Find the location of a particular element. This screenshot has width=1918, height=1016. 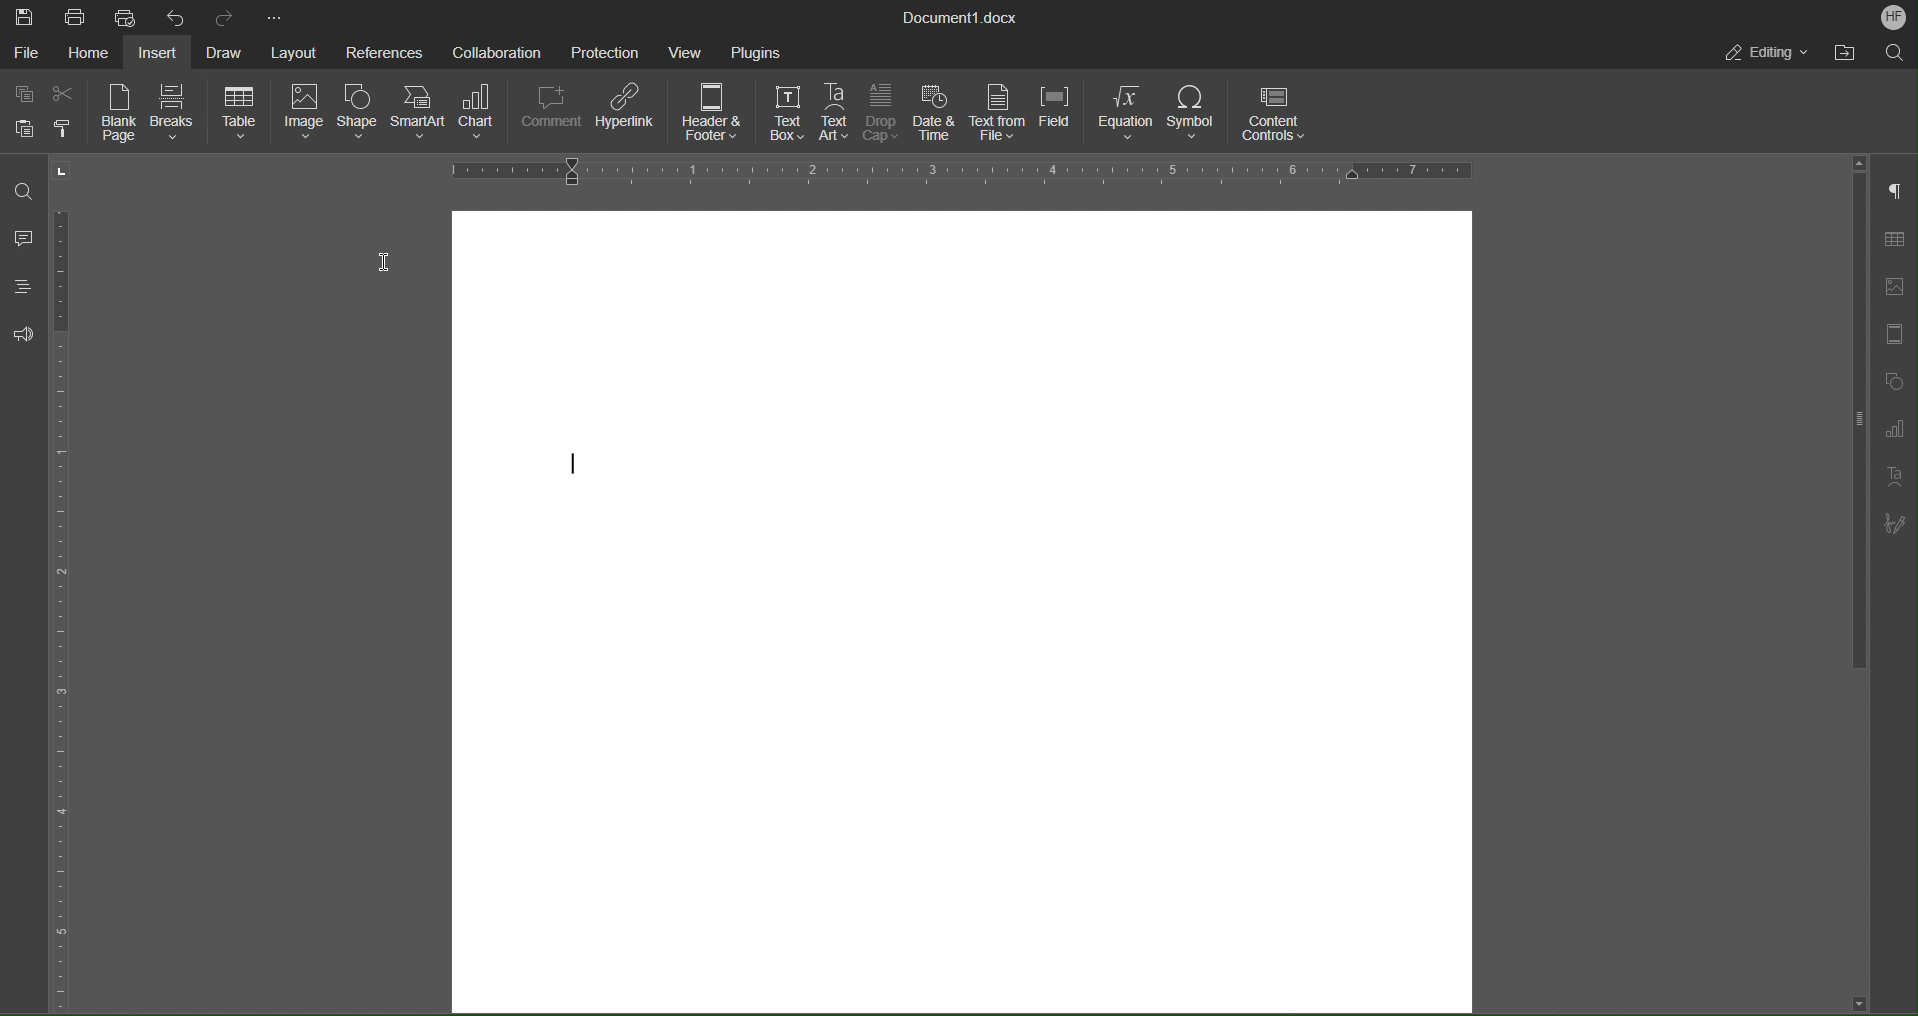

Comments is located at coordinates (22, 235).